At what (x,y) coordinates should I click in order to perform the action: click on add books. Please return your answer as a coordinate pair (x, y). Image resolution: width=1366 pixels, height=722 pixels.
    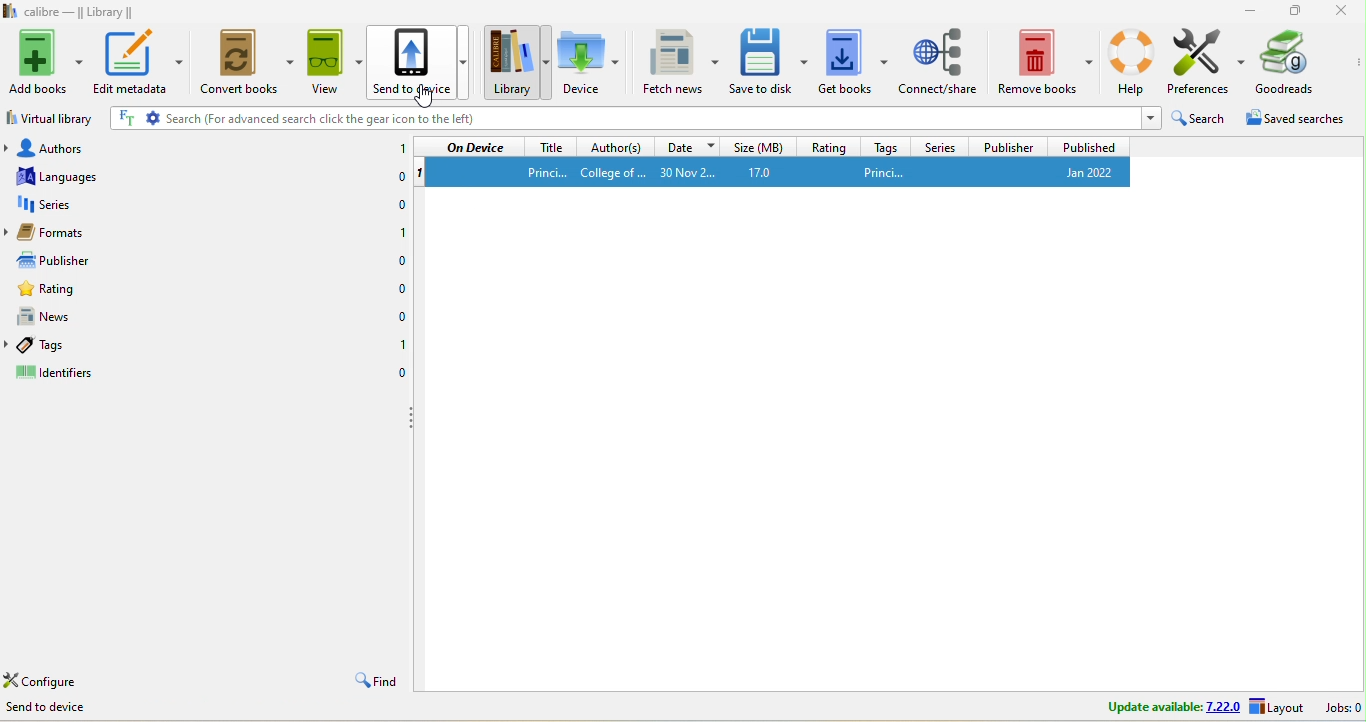
    Looking at the image, I should click on (48, 61).